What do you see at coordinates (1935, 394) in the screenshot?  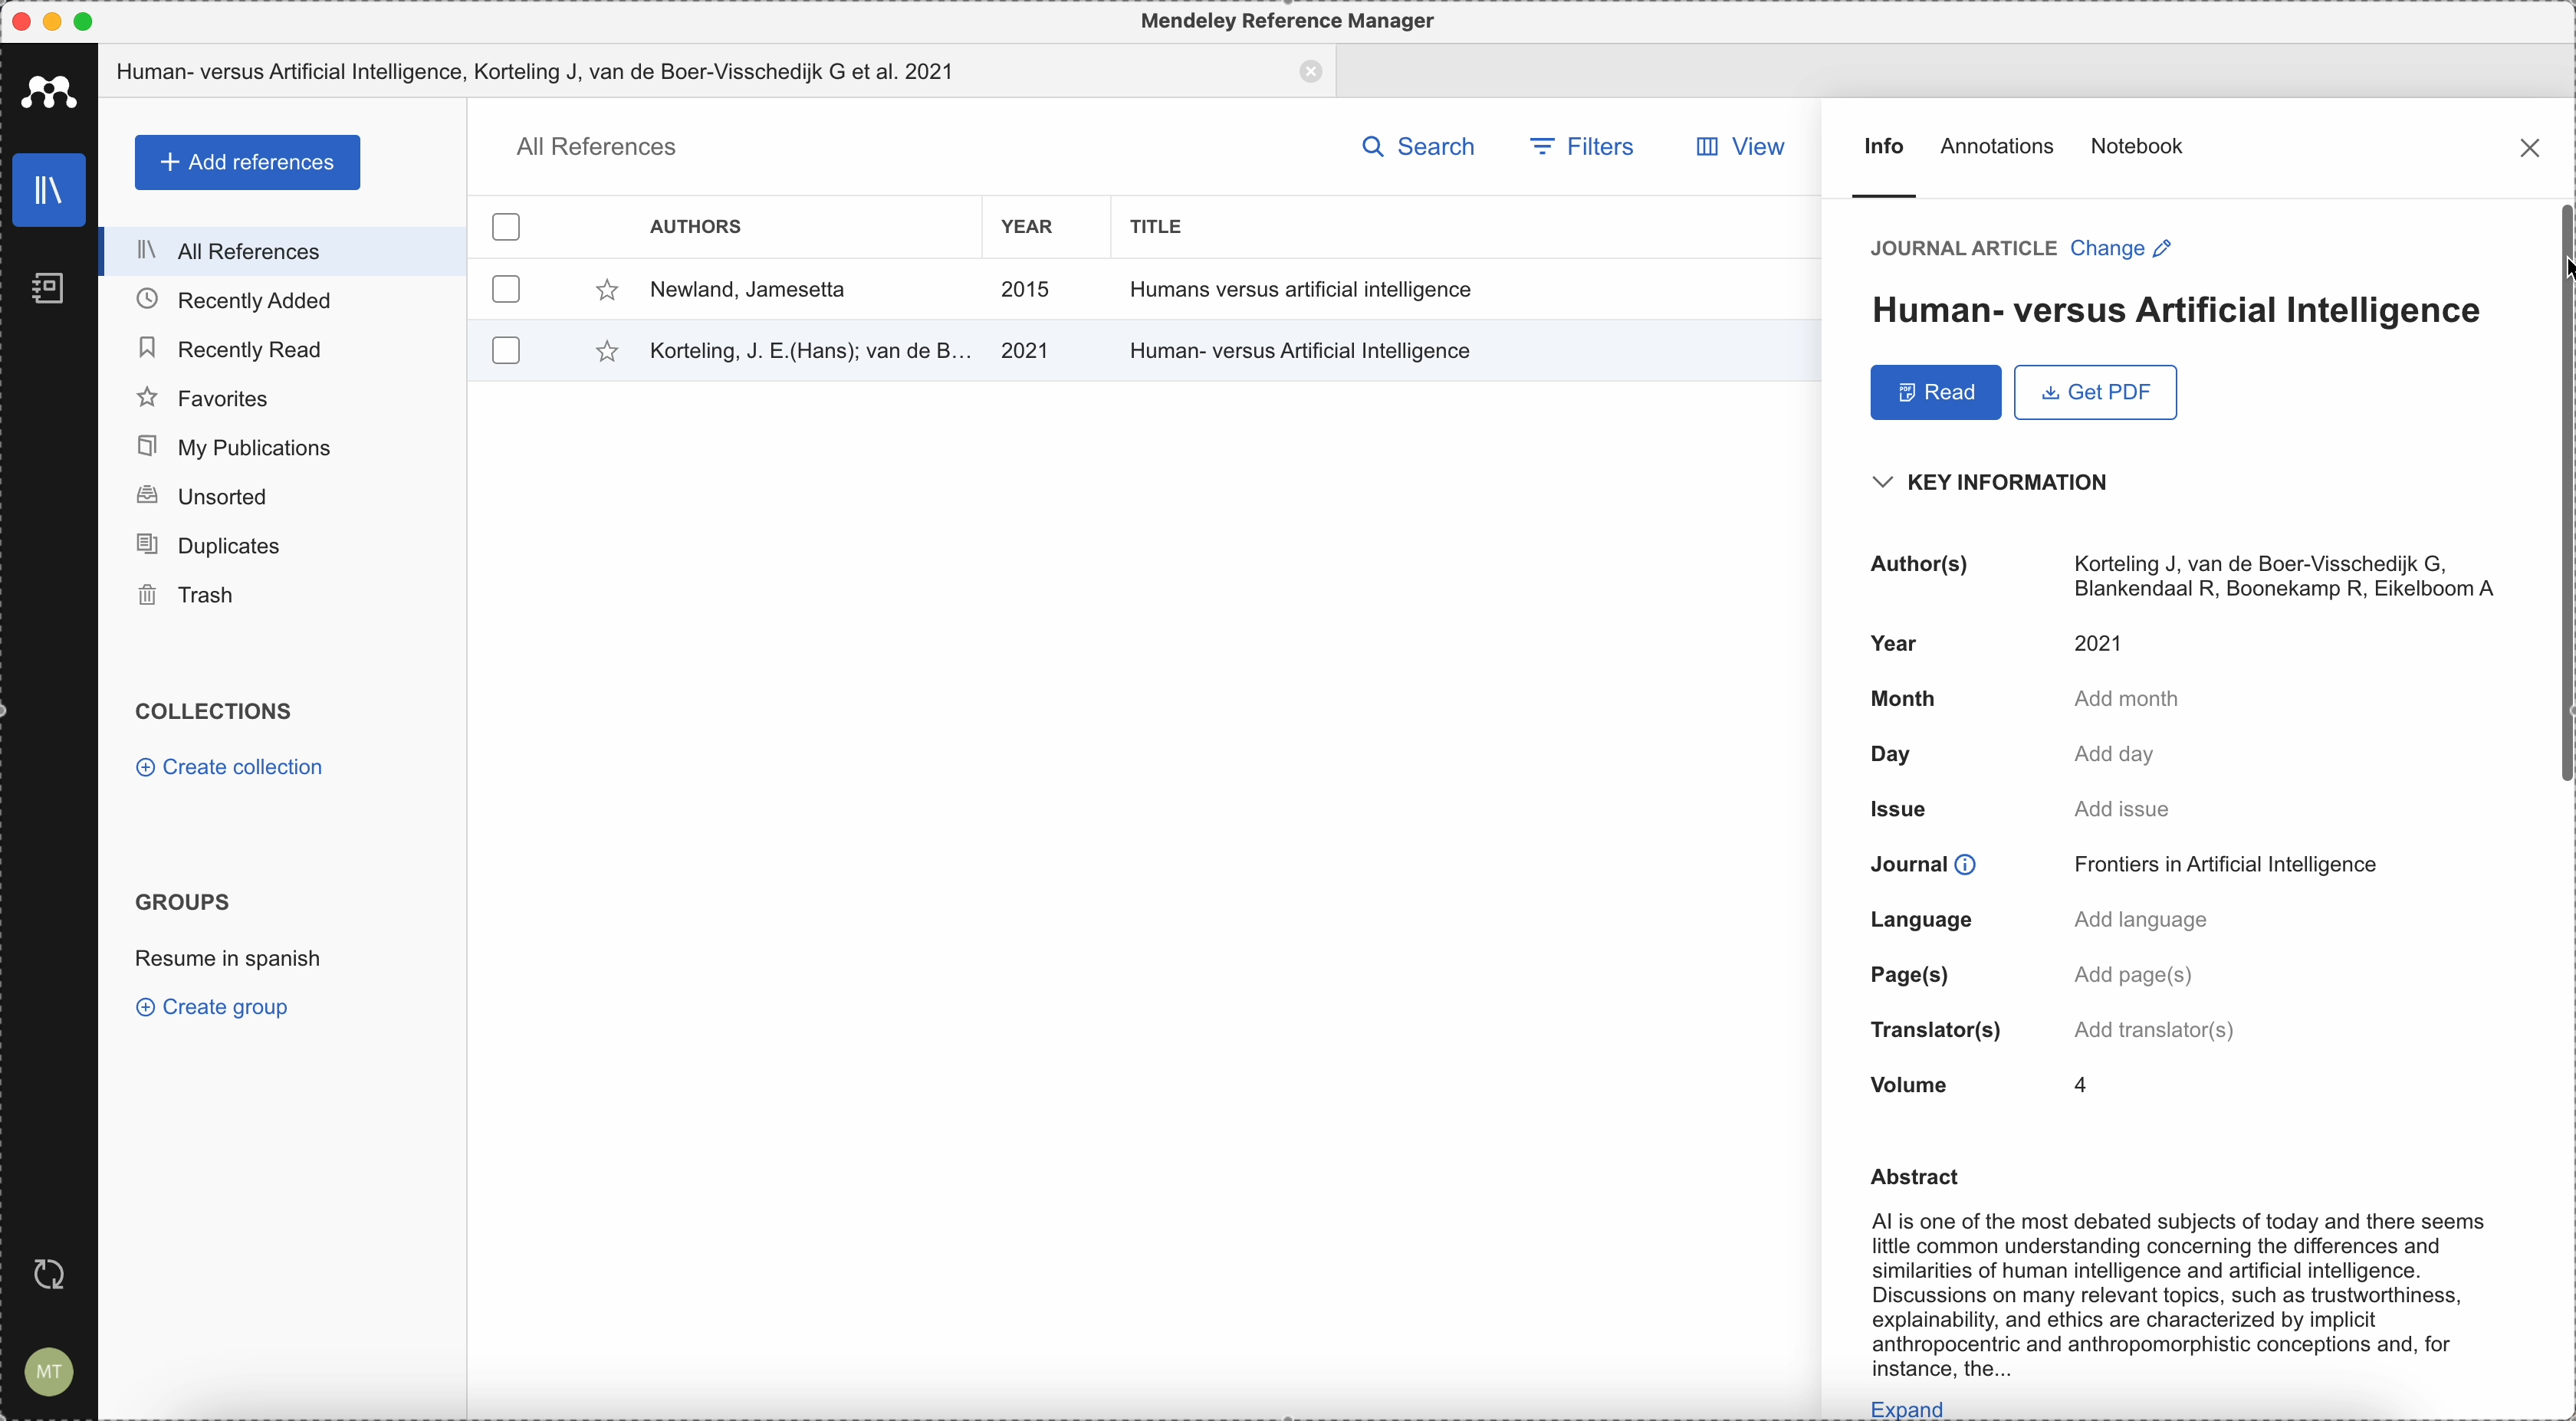 I see `read` at bounding box center [1935, 394].